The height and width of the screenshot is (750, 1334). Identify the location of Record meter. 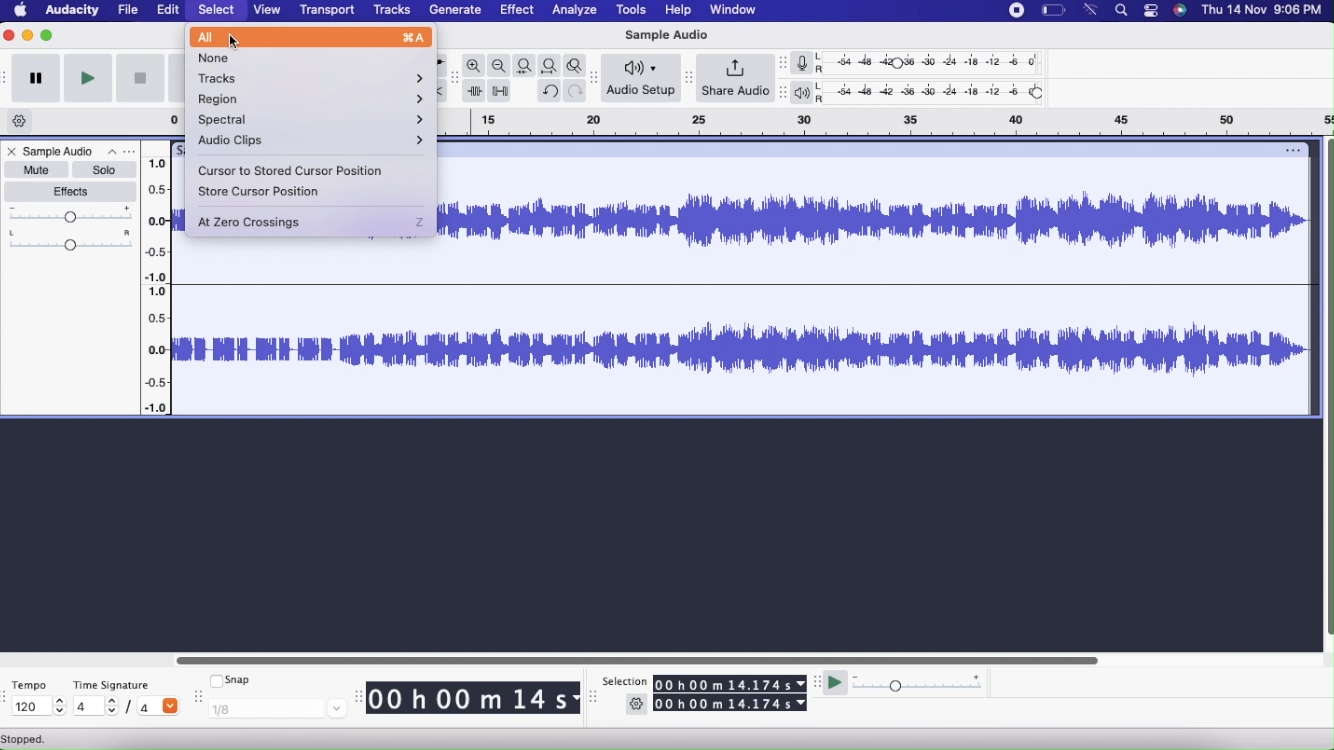
(808, 62).